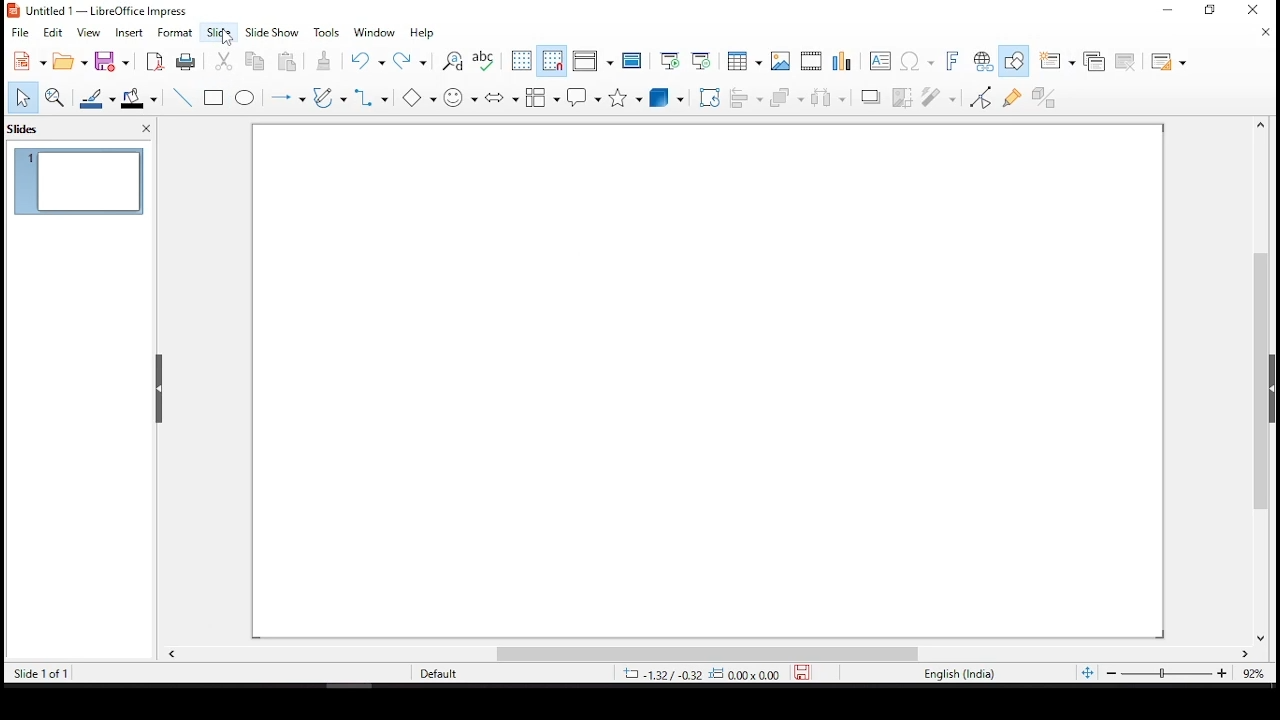 The image size is (1280, 720). I want to click on table, so click(744, 60).